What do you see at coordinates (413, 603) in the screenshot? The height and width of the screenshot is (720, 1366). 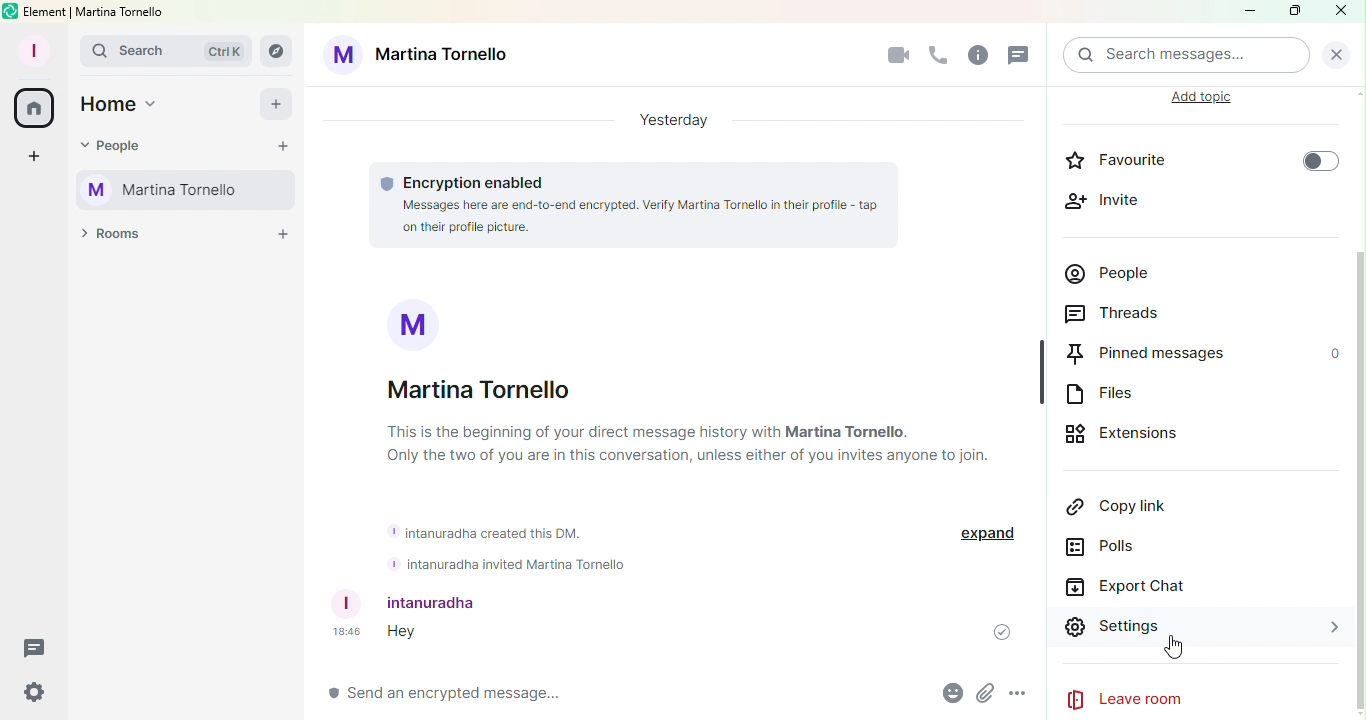 I see `intanuradha` at bounding box center [413, 603].